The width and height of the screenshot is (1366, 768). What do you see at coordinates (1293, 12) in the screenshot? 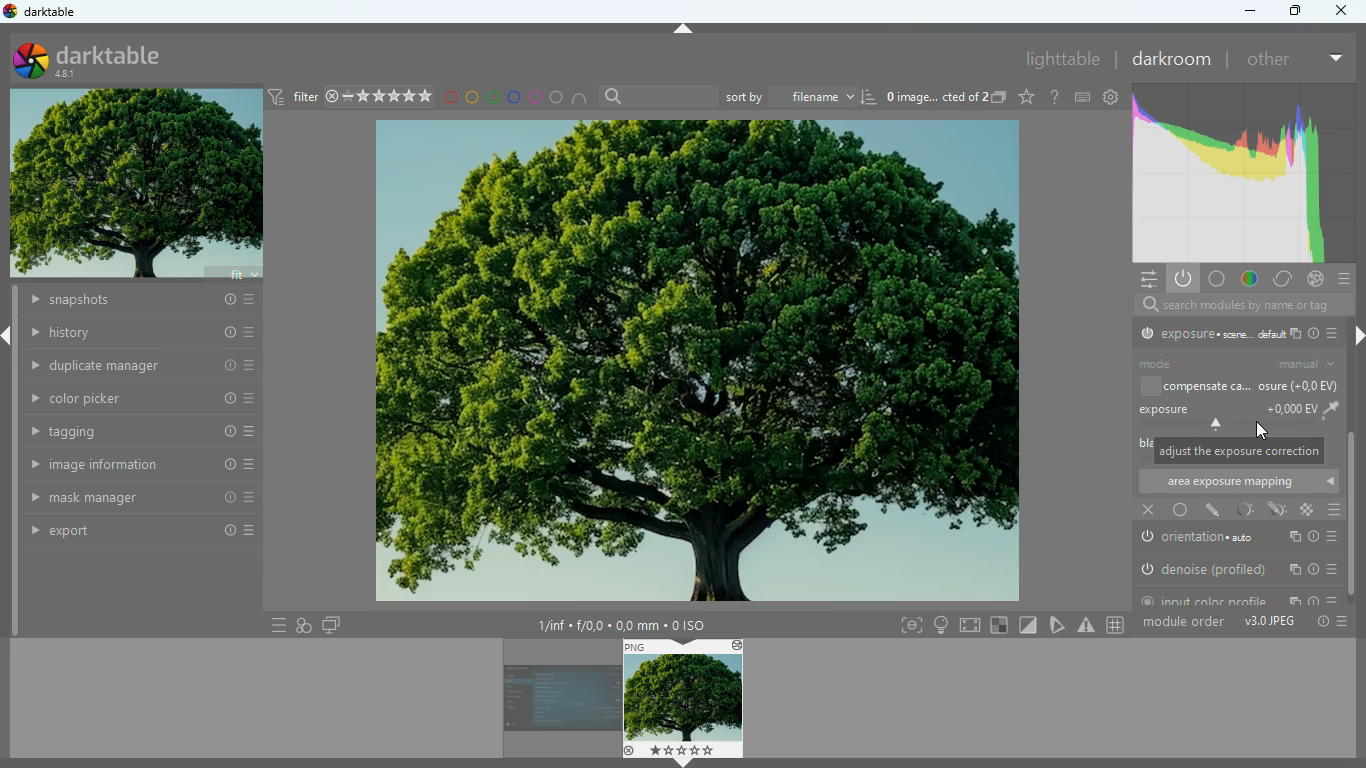
I see `maximize` at bounding box center [1293, 12].